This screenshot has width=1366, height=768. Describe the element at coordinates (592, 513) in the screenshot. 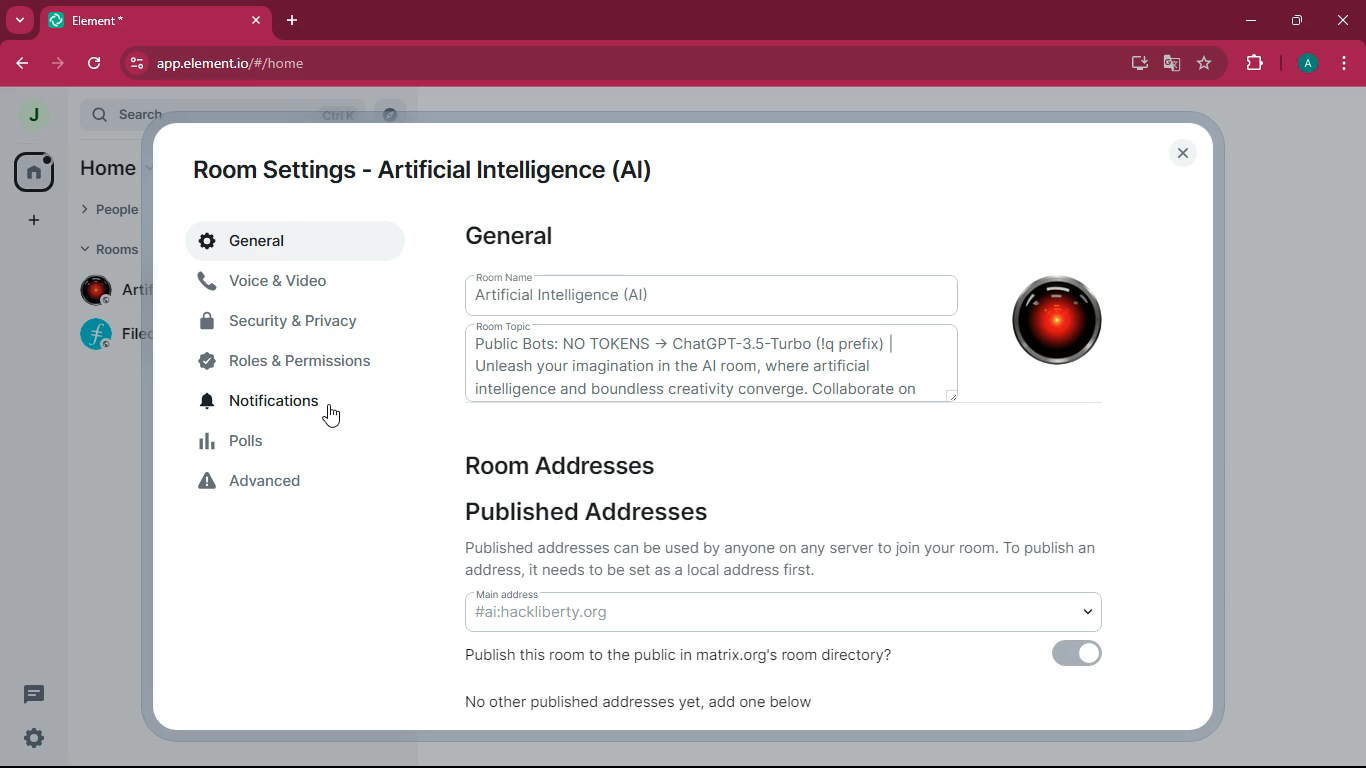

I see `published addresses` at that location.